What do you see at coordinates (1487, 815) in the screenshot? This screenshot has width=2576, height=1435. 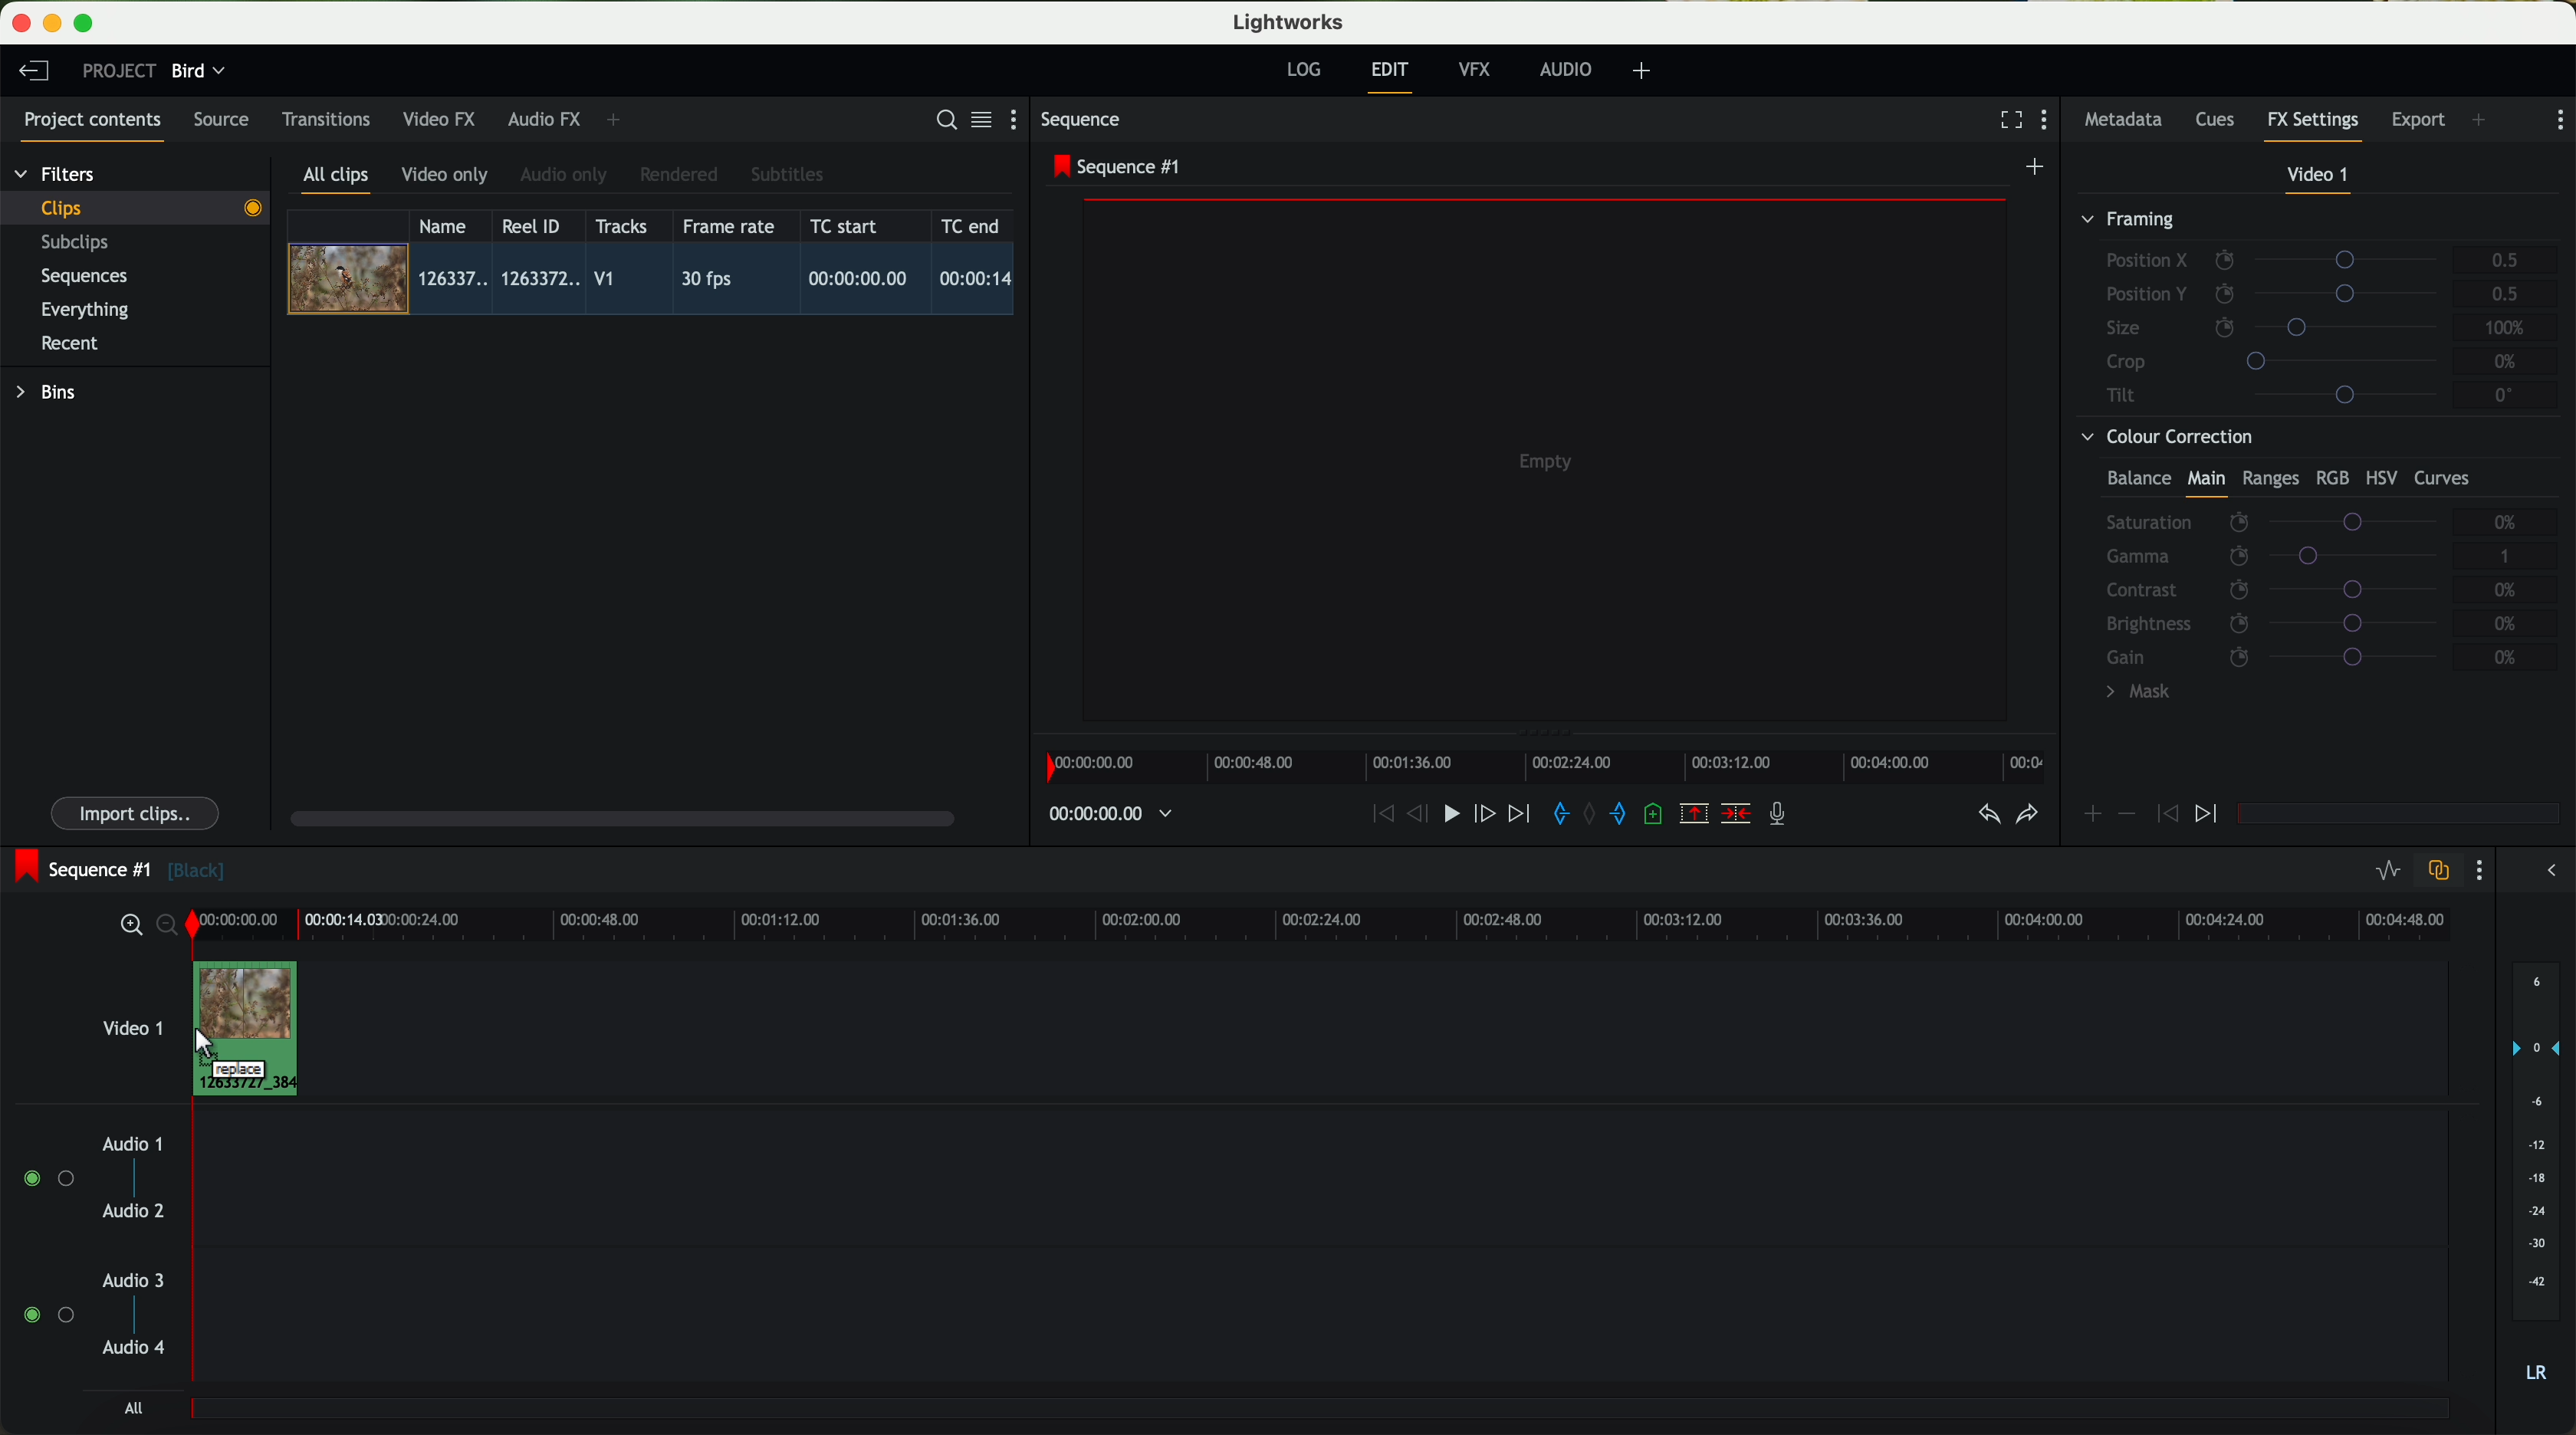 I see `nudge one frame foward` at bounding box center [1487, 815].